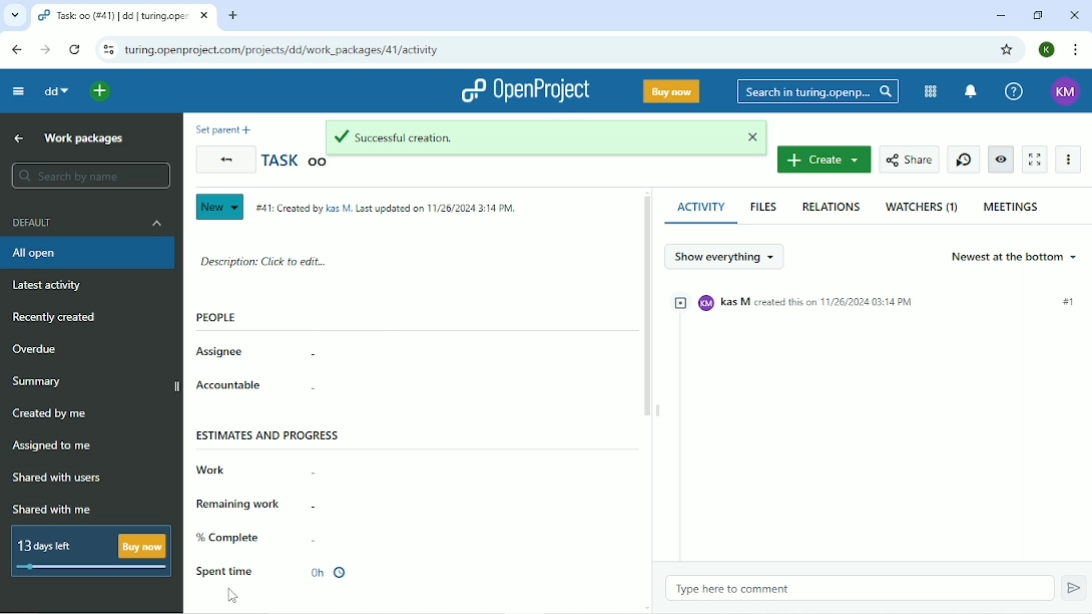 This screenshot has width=1092, height=614. What do you see at coordinates (671, 92) in the screenshot?
I see `Buy now` at bounding box center [671, 92].